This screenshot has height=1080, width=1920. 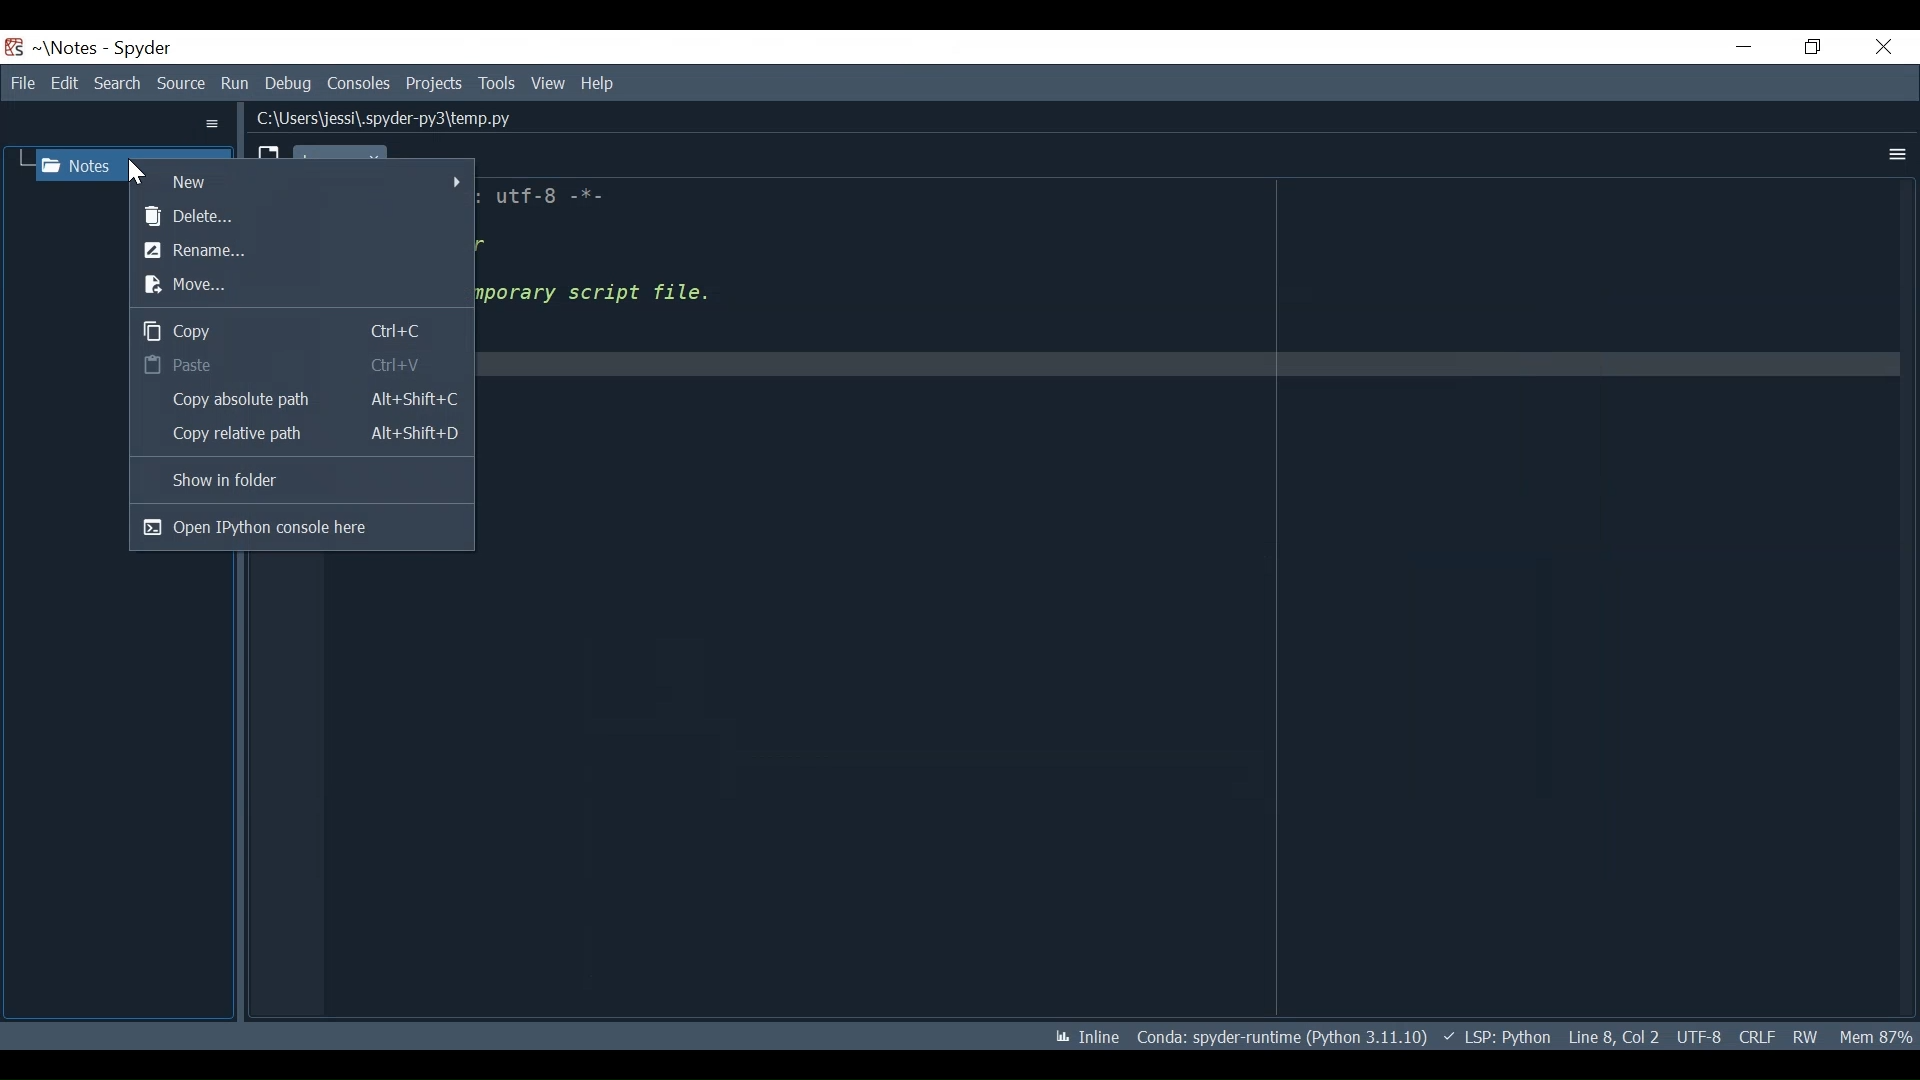 What do you see at coordinates (598, 85) in the screenshot?
I see `Help` at bounding box center [598, 85].